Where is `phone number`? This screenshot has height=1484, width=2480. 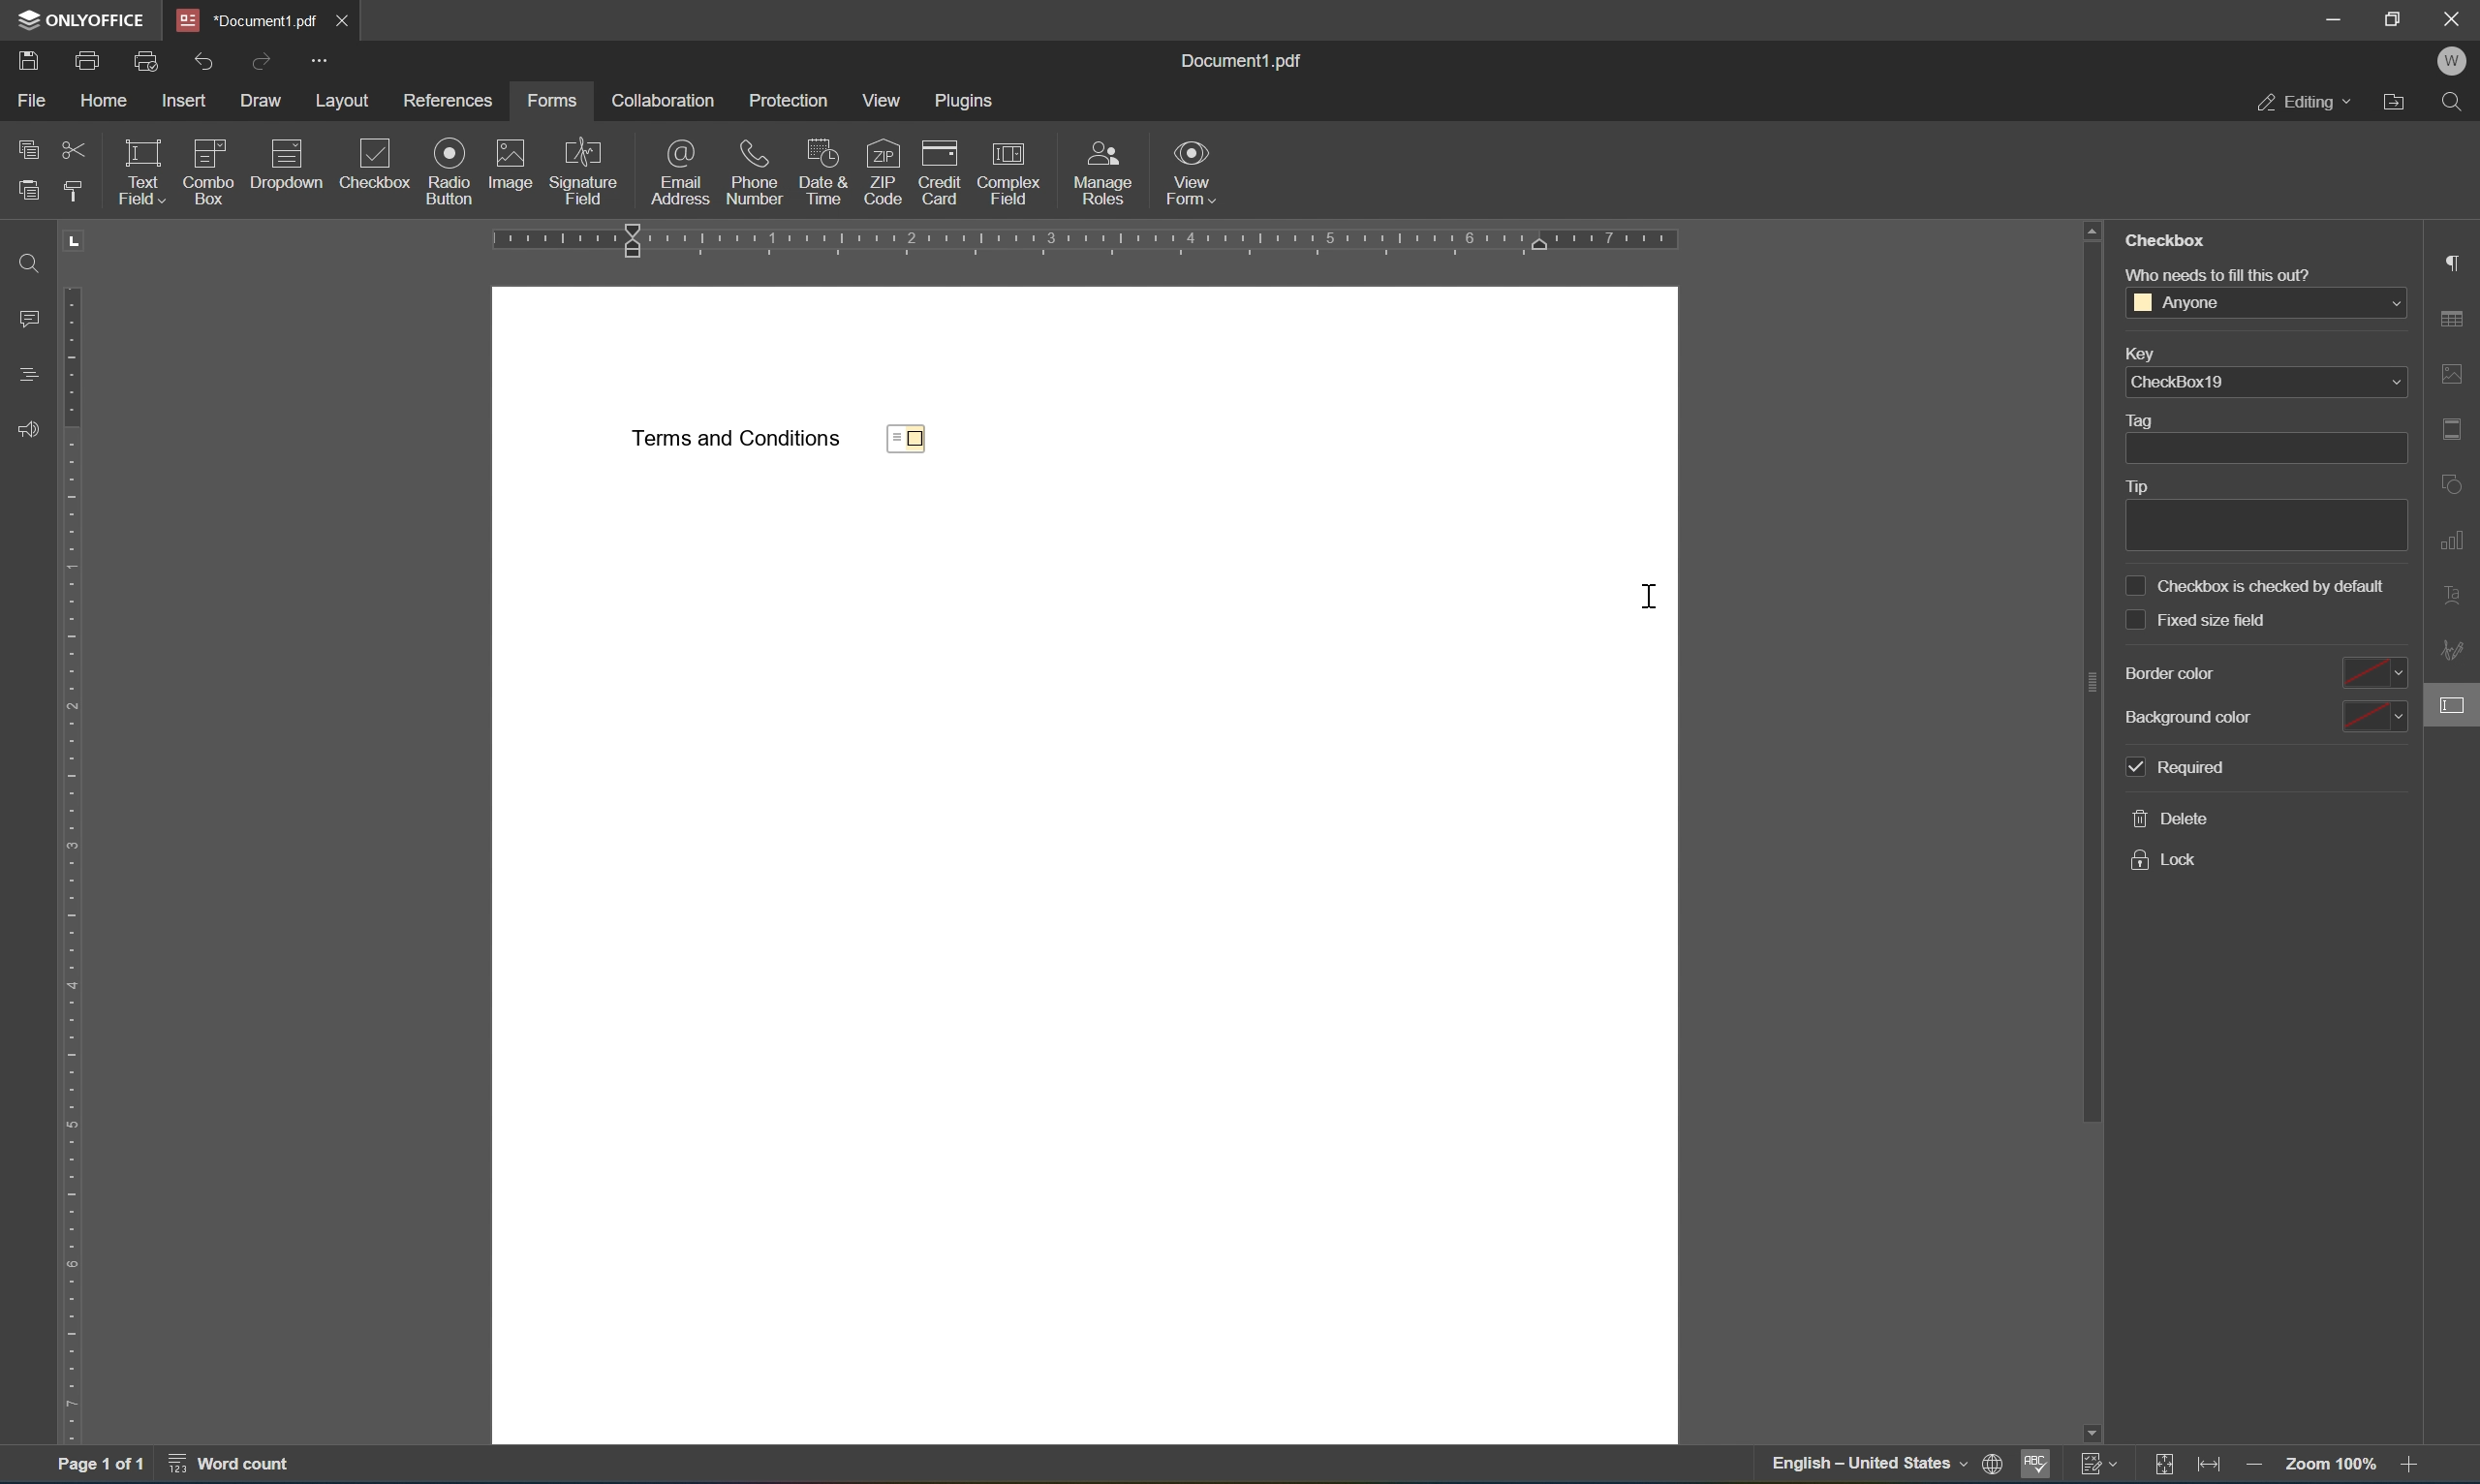
phone number is located at coordinates (755, 172).